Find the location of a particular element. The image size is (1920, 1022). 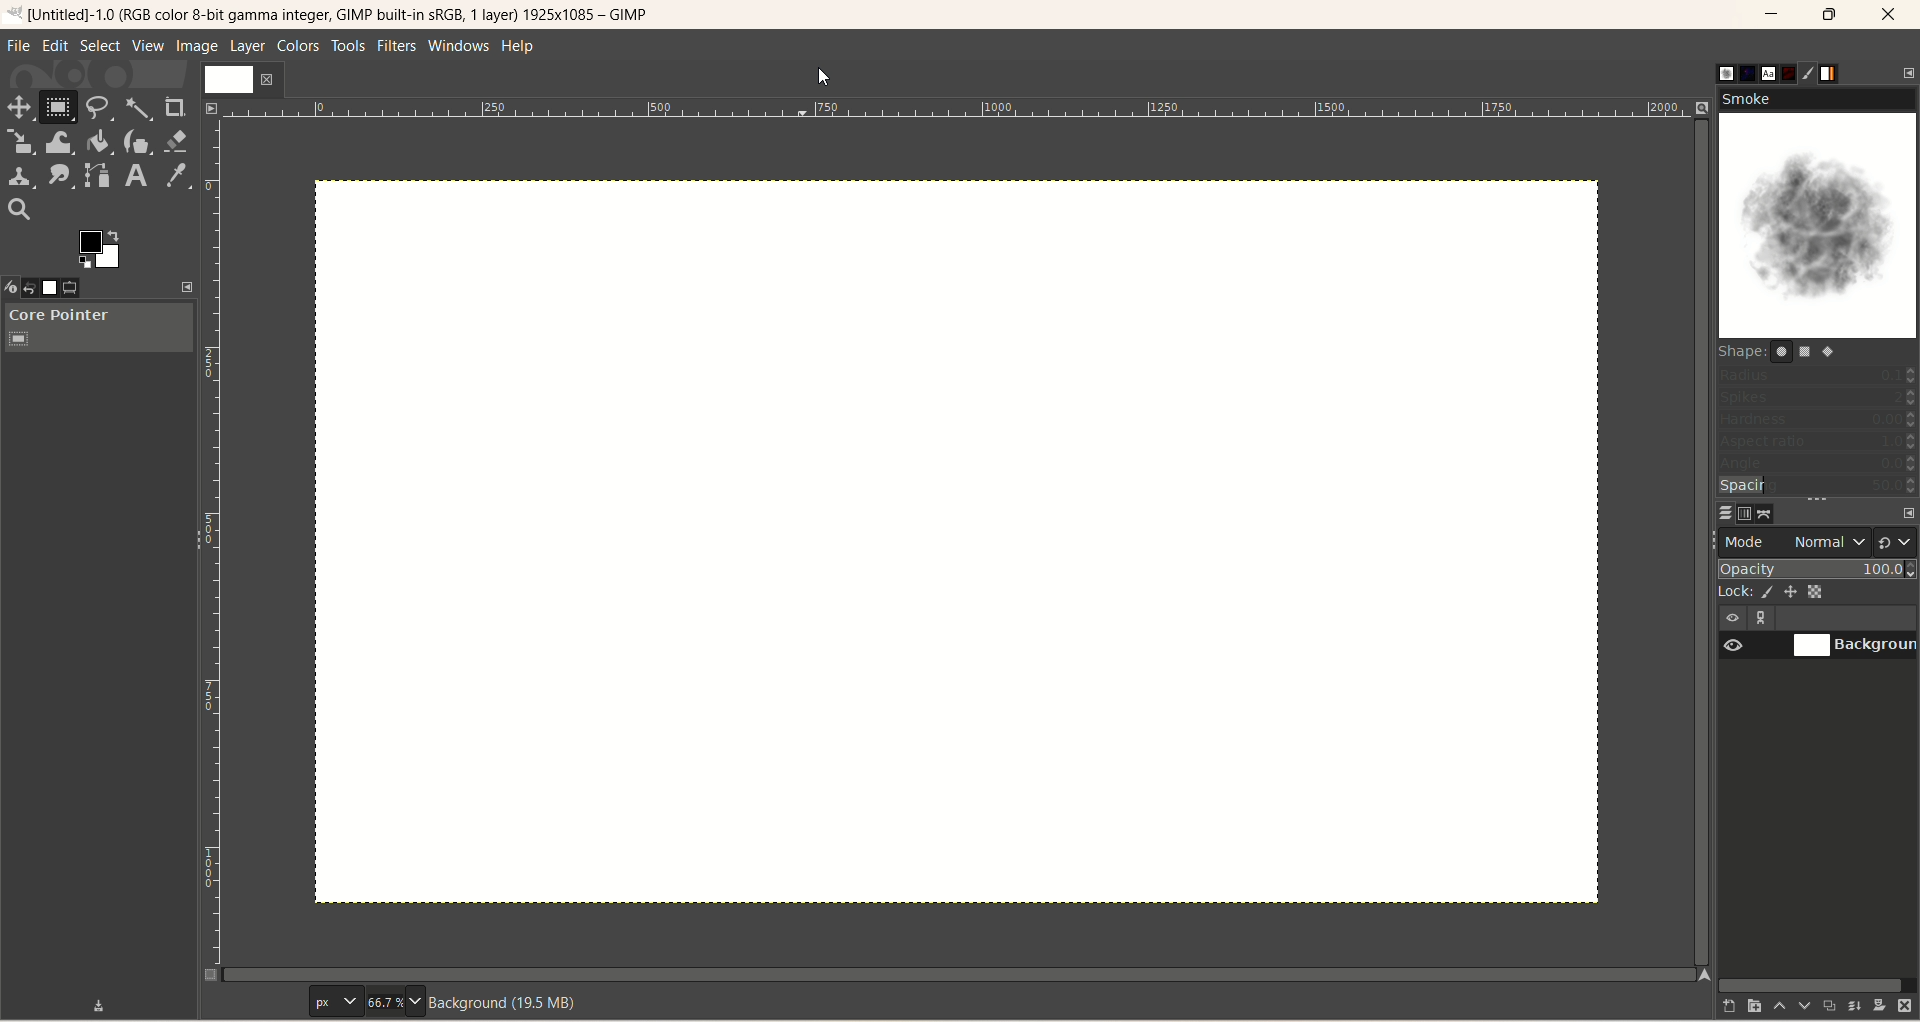

ruler is located at coordinates (956, 108).